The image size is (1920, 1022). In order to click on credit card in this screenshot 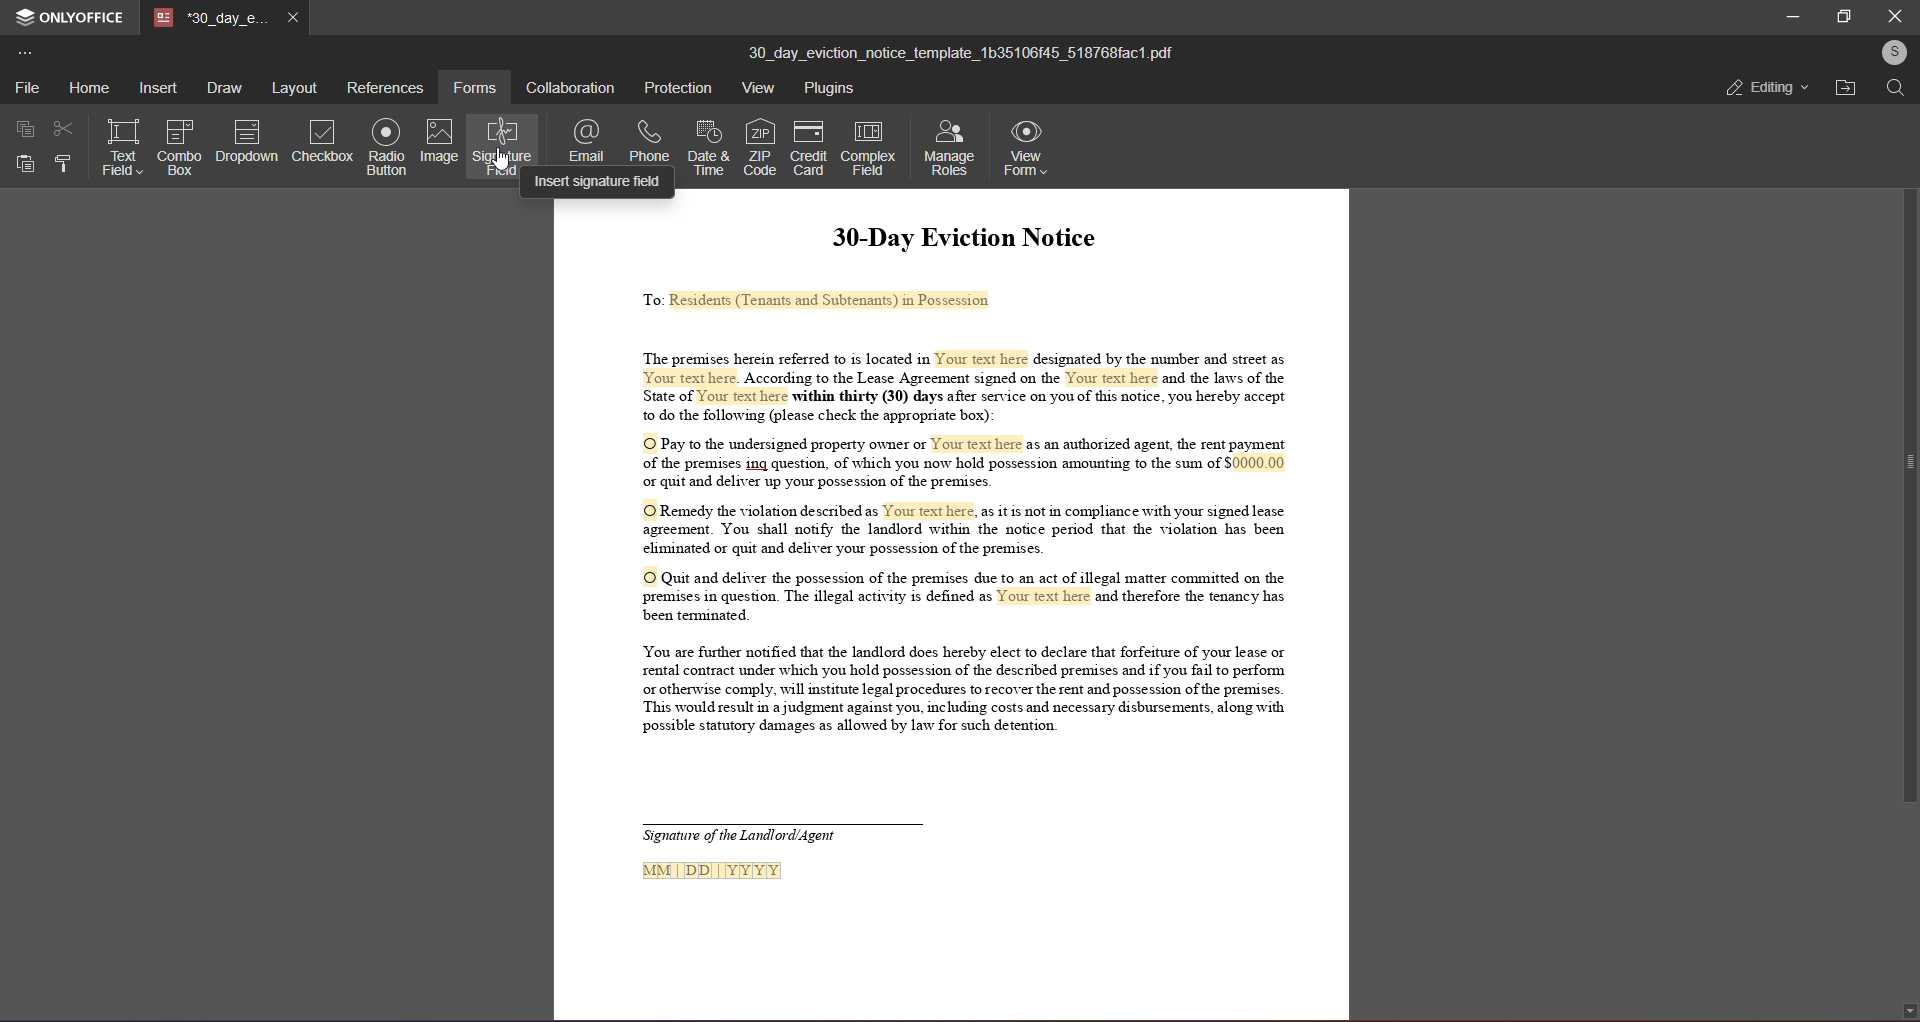, I will do `click(806, 148)`.